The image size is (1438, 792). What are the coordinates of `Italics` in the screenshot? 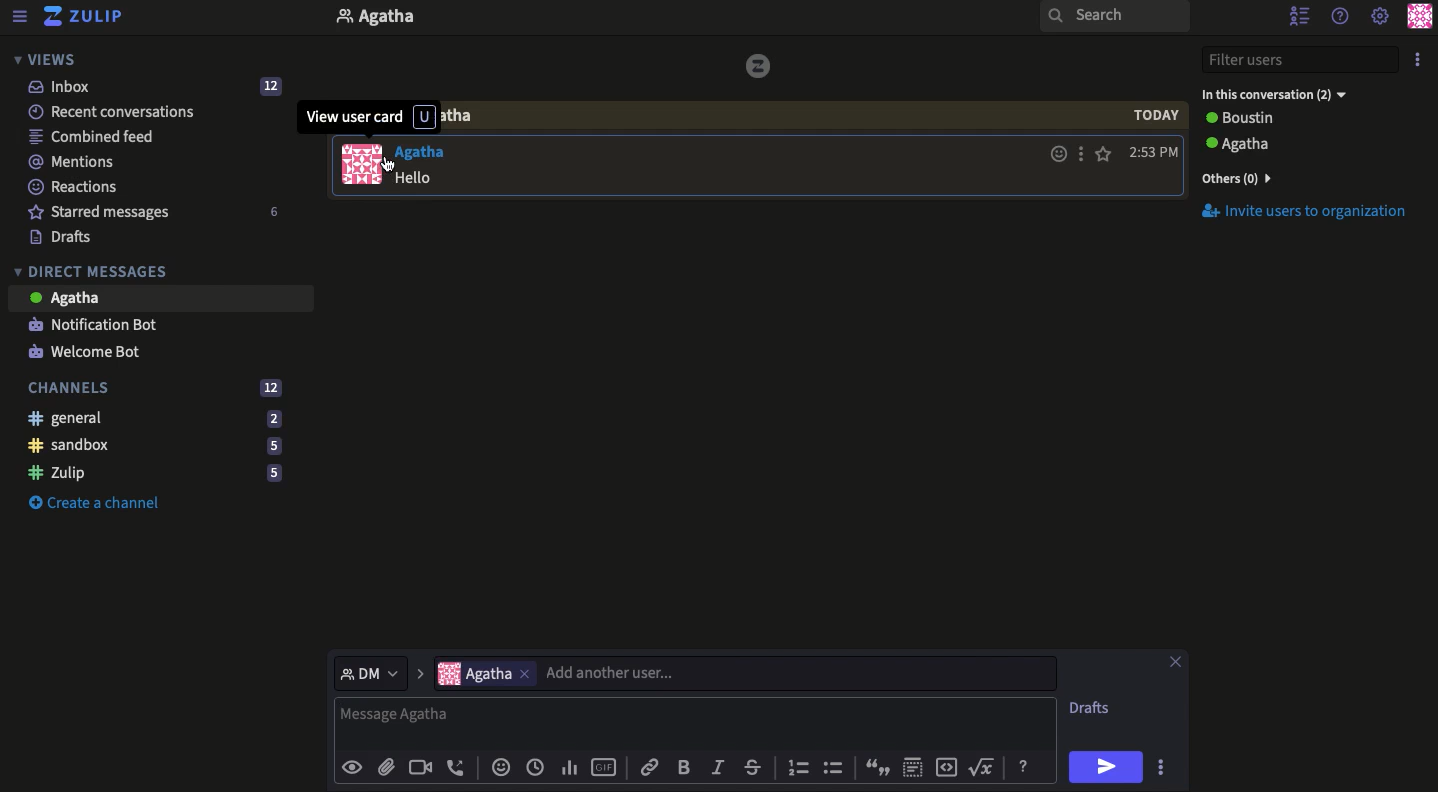 It's located at (716, 766).